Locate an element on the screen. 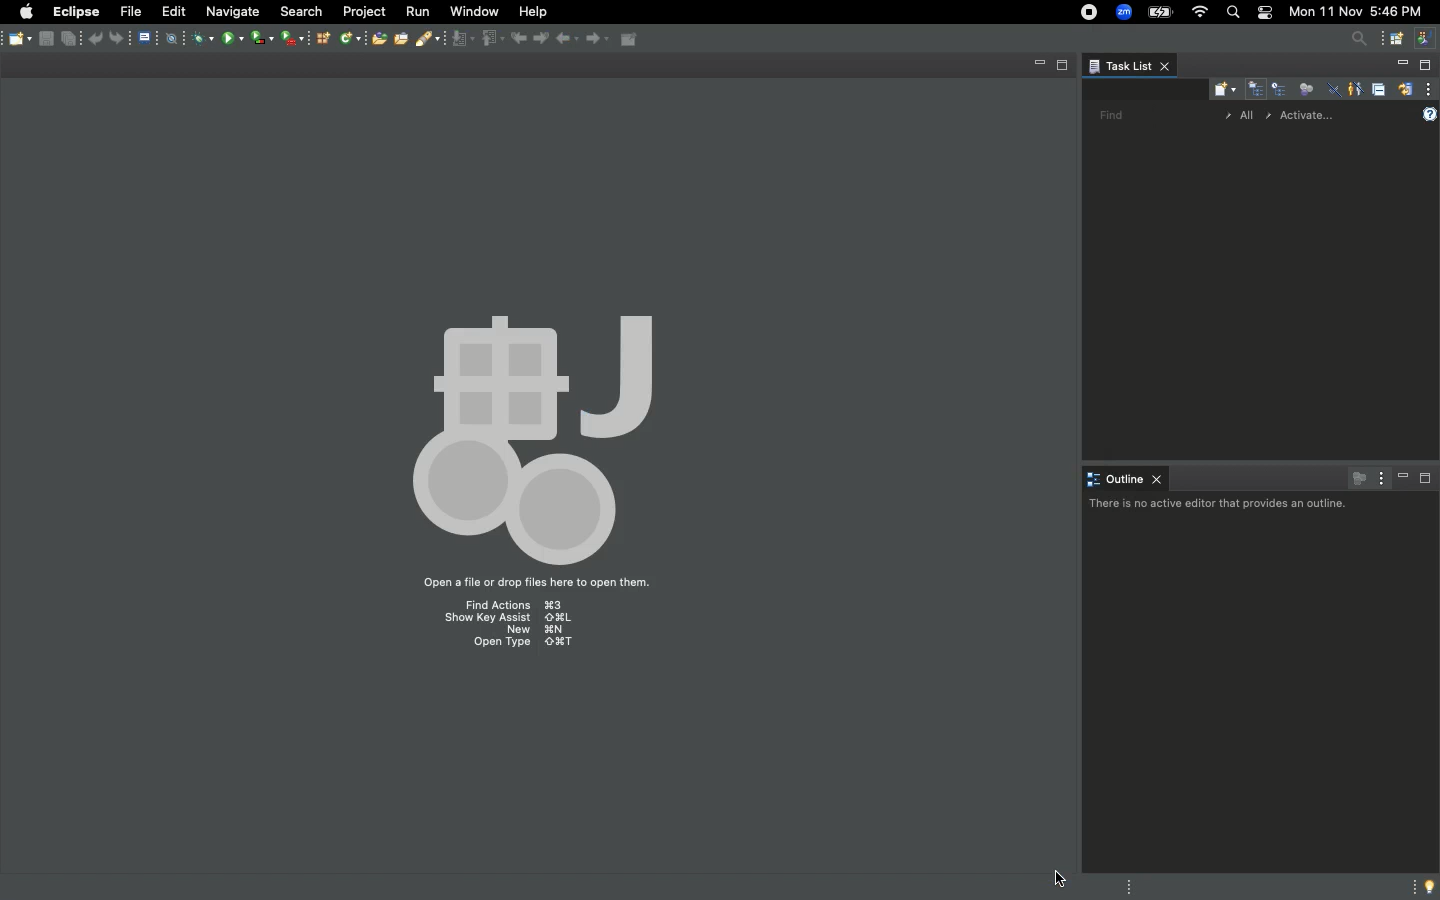  Zoom is located at coordinates (1123, 14).